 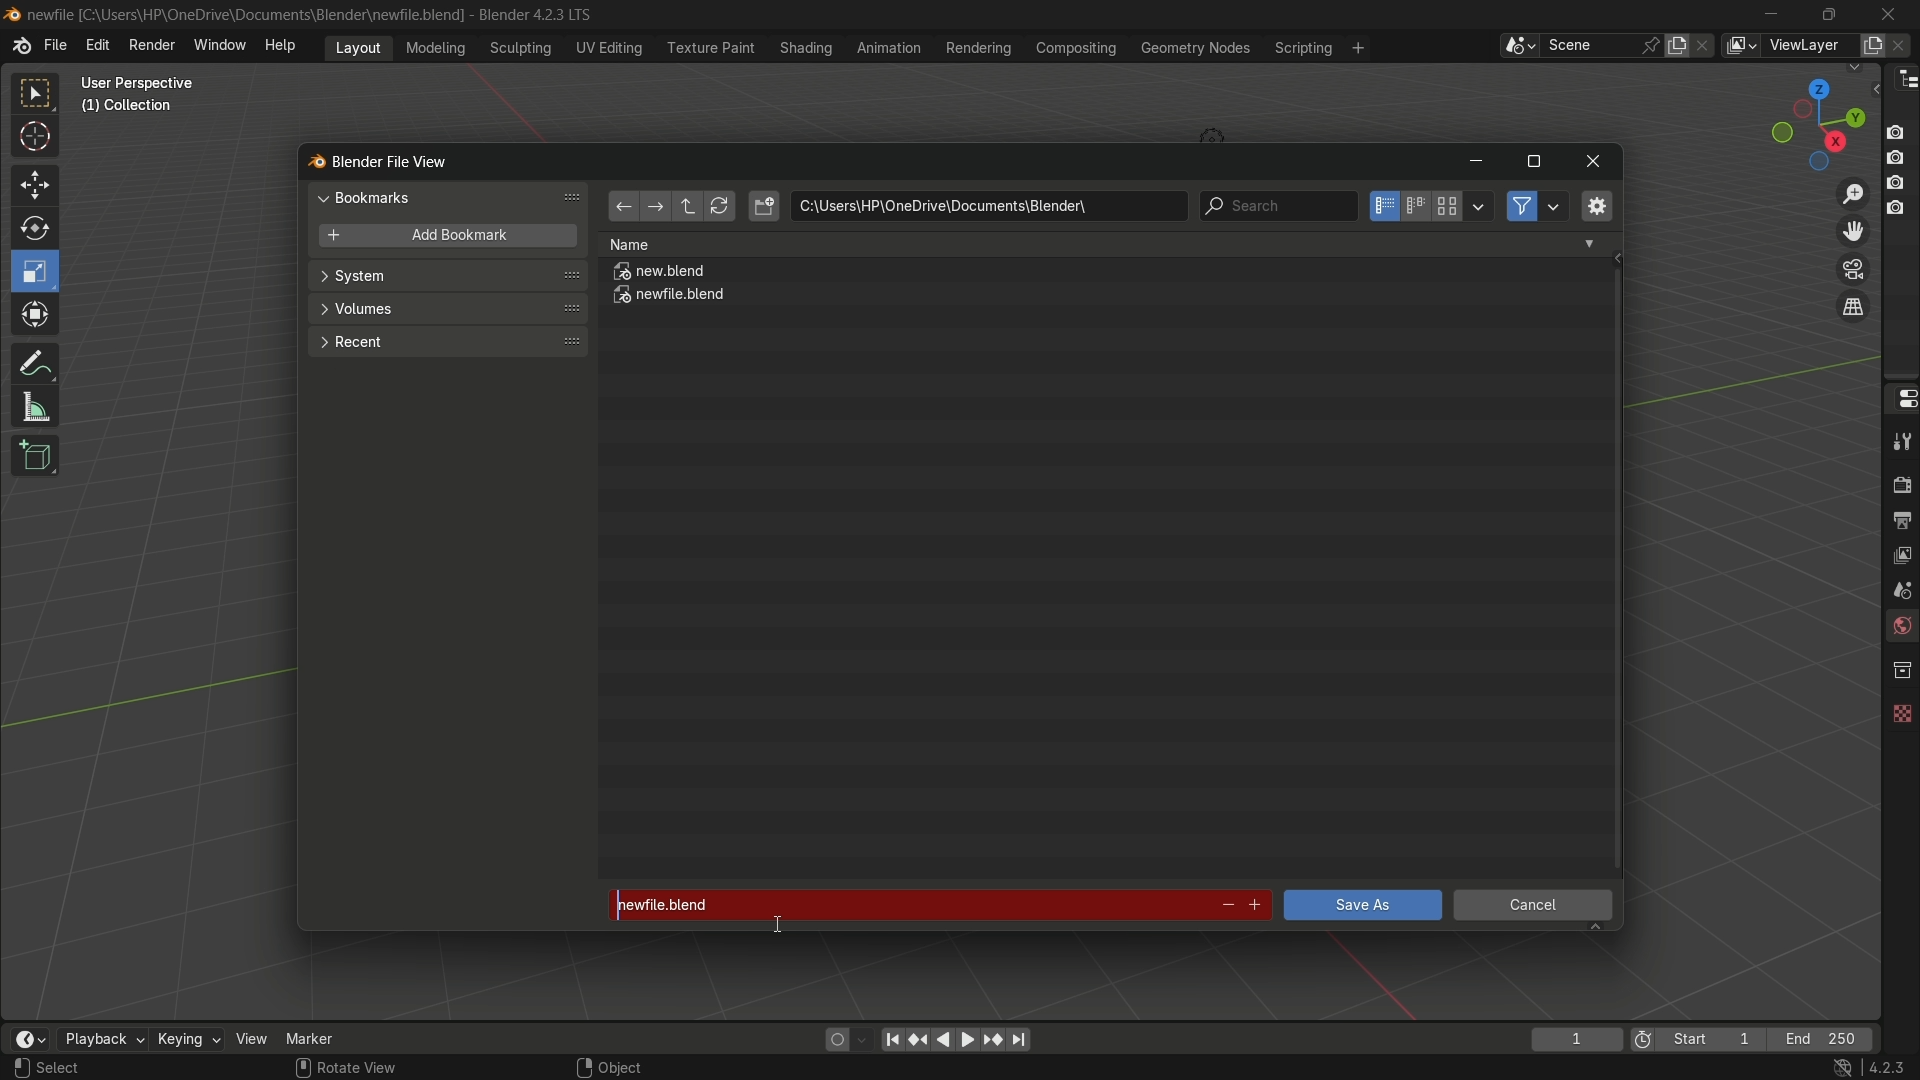 I want to click on keying, so click(x=187, y=1041).